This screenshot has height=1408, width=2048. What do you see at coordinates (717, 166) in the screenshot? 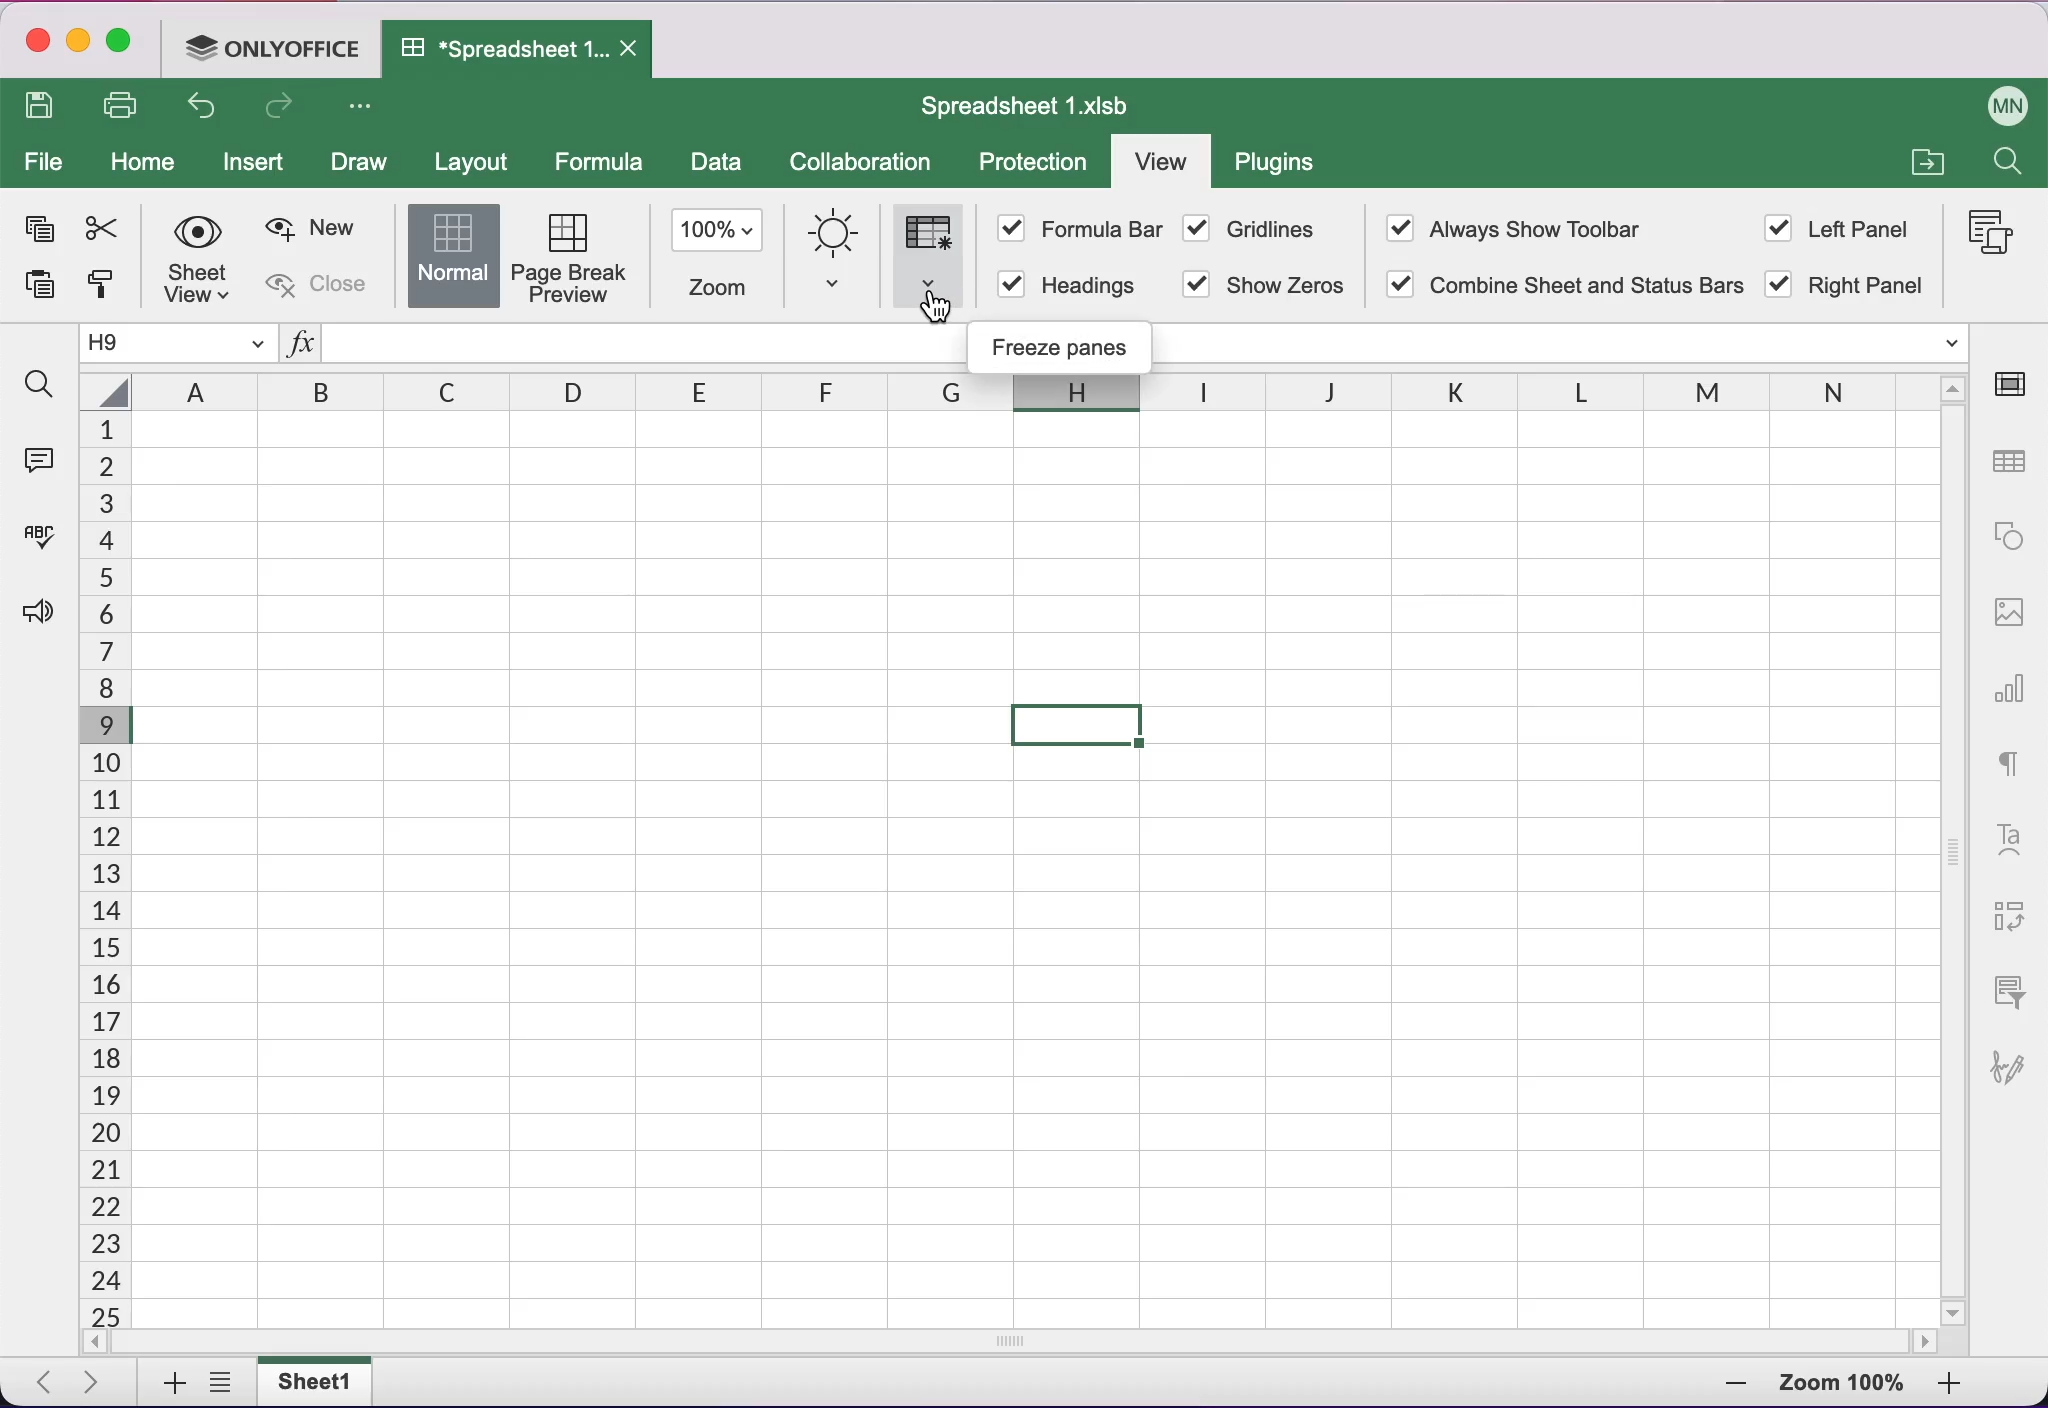
I see `data` at bounding box center [717, 166].